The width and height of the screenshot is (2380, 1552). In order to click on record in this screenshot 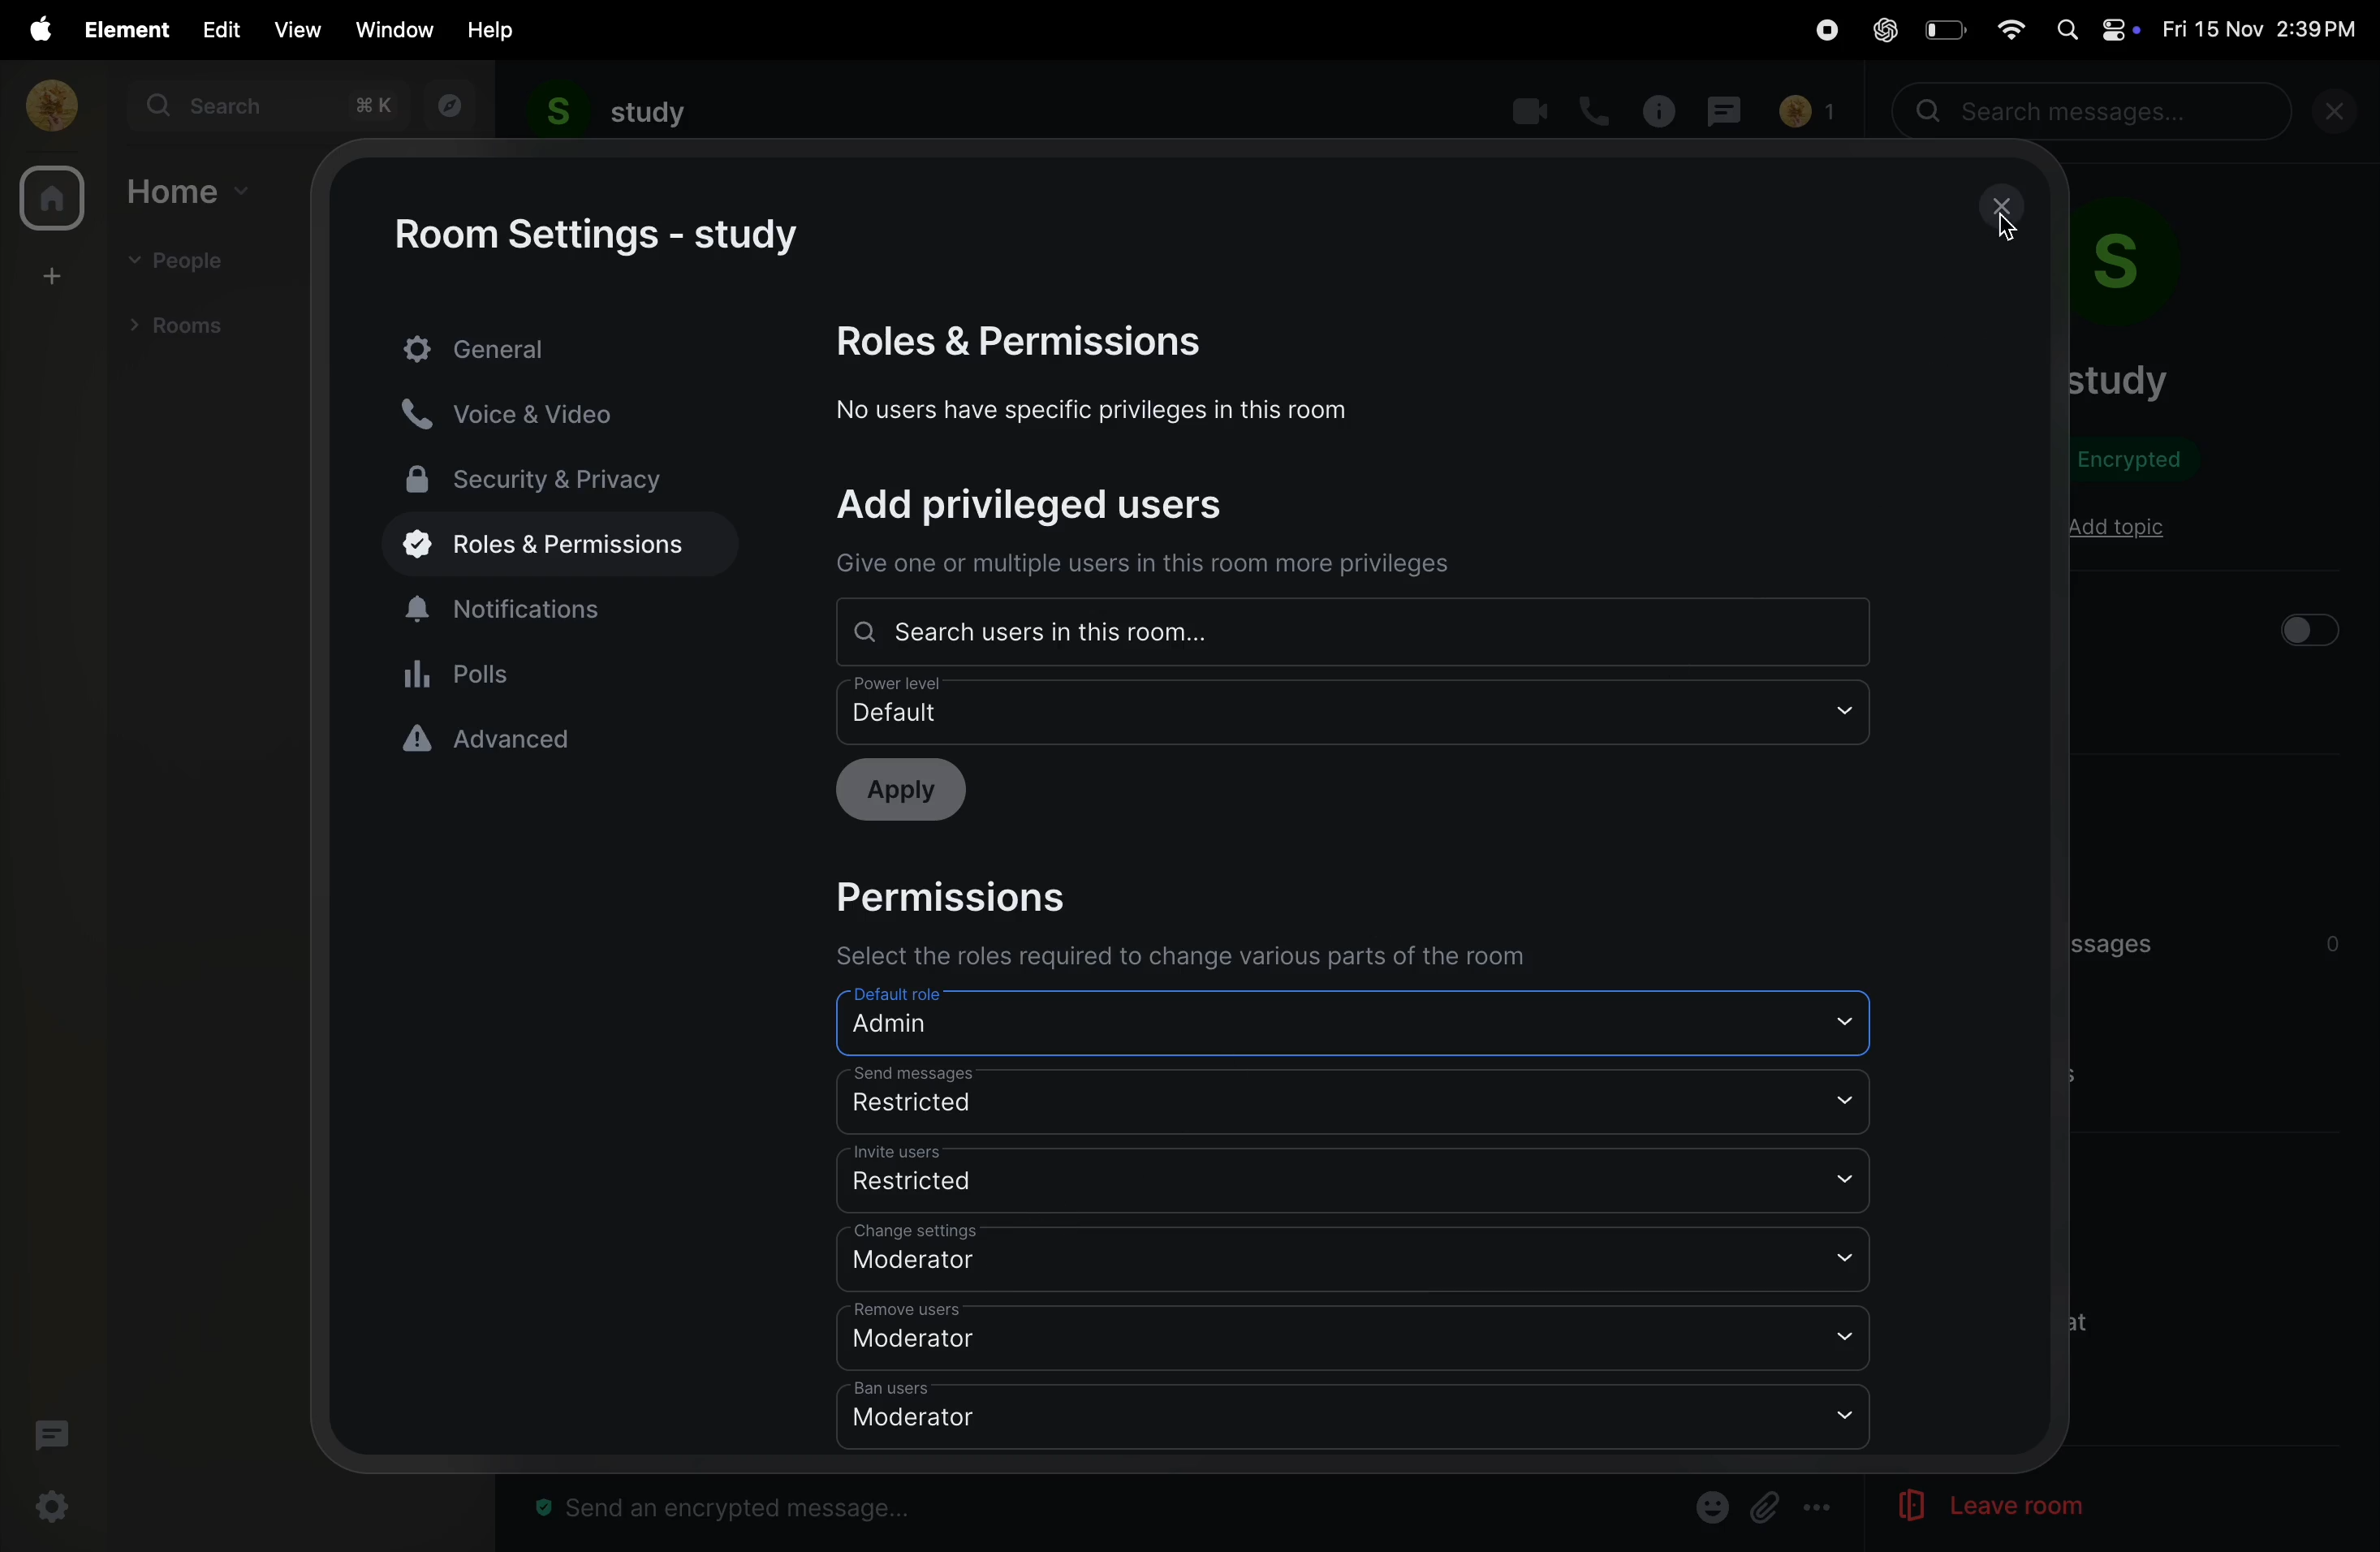, I will do `click(1818, 32)`.